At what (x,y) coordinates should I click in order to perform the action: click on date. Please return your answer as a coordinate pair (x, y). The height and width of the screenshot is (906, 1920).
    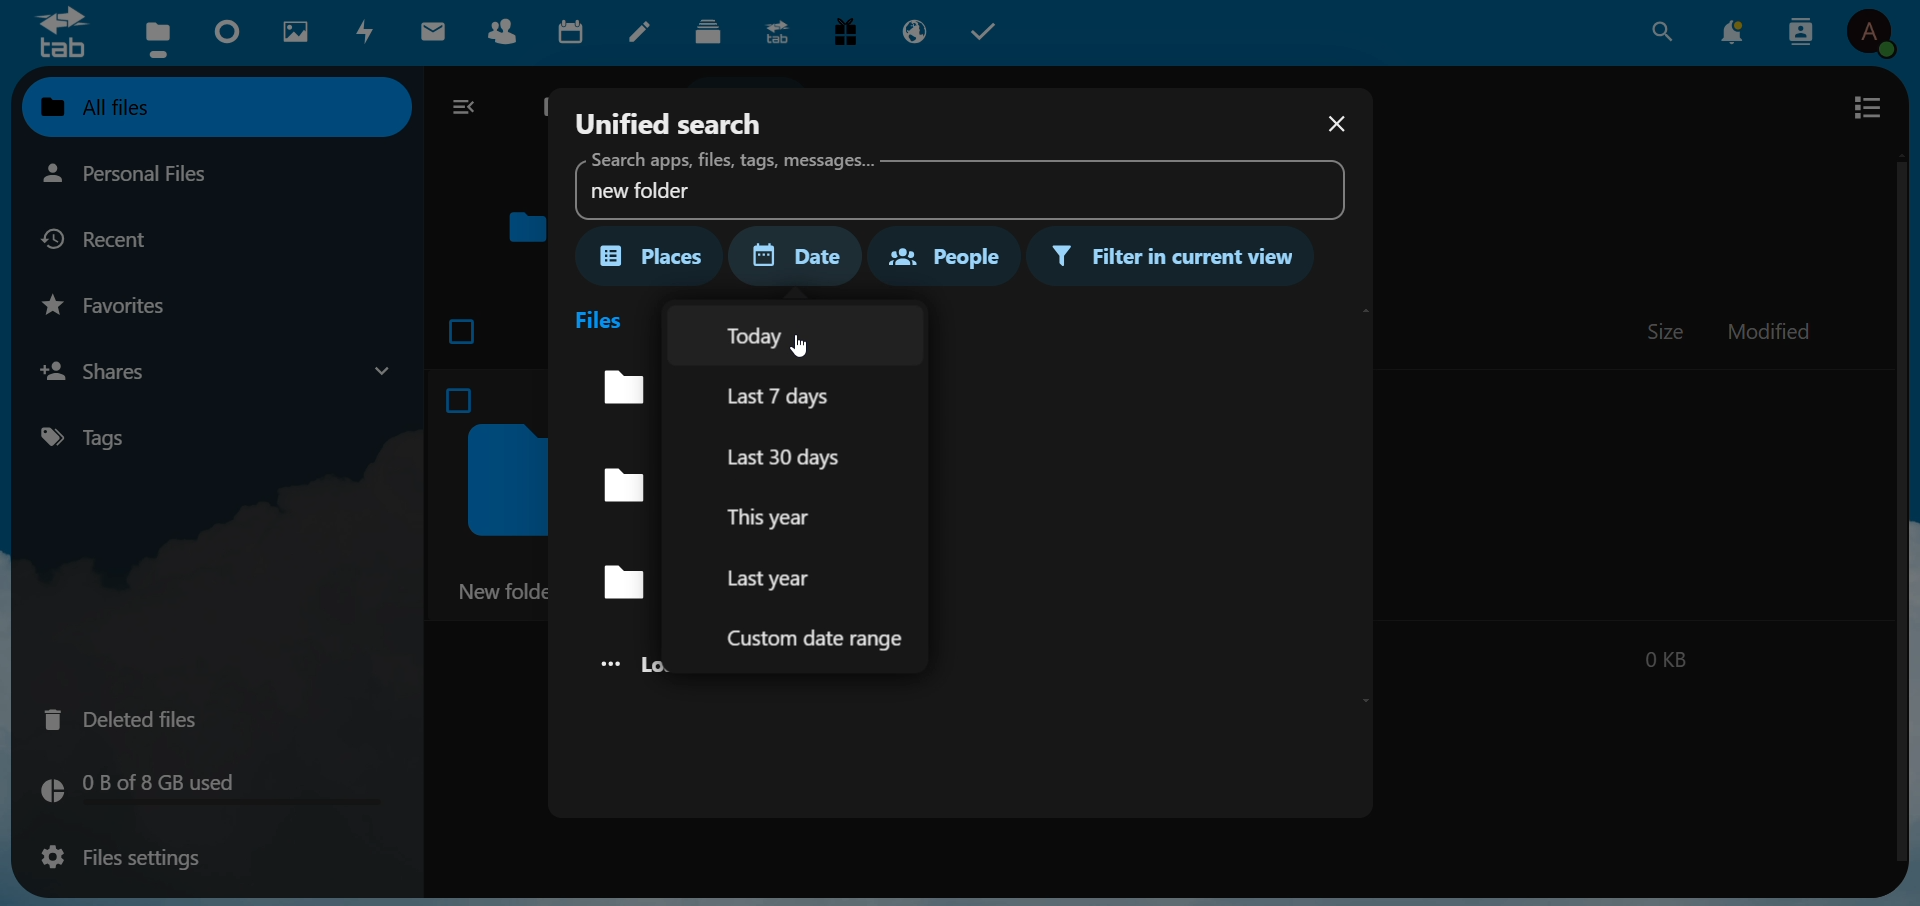
    Looking at the image, I should click on (806, 256).